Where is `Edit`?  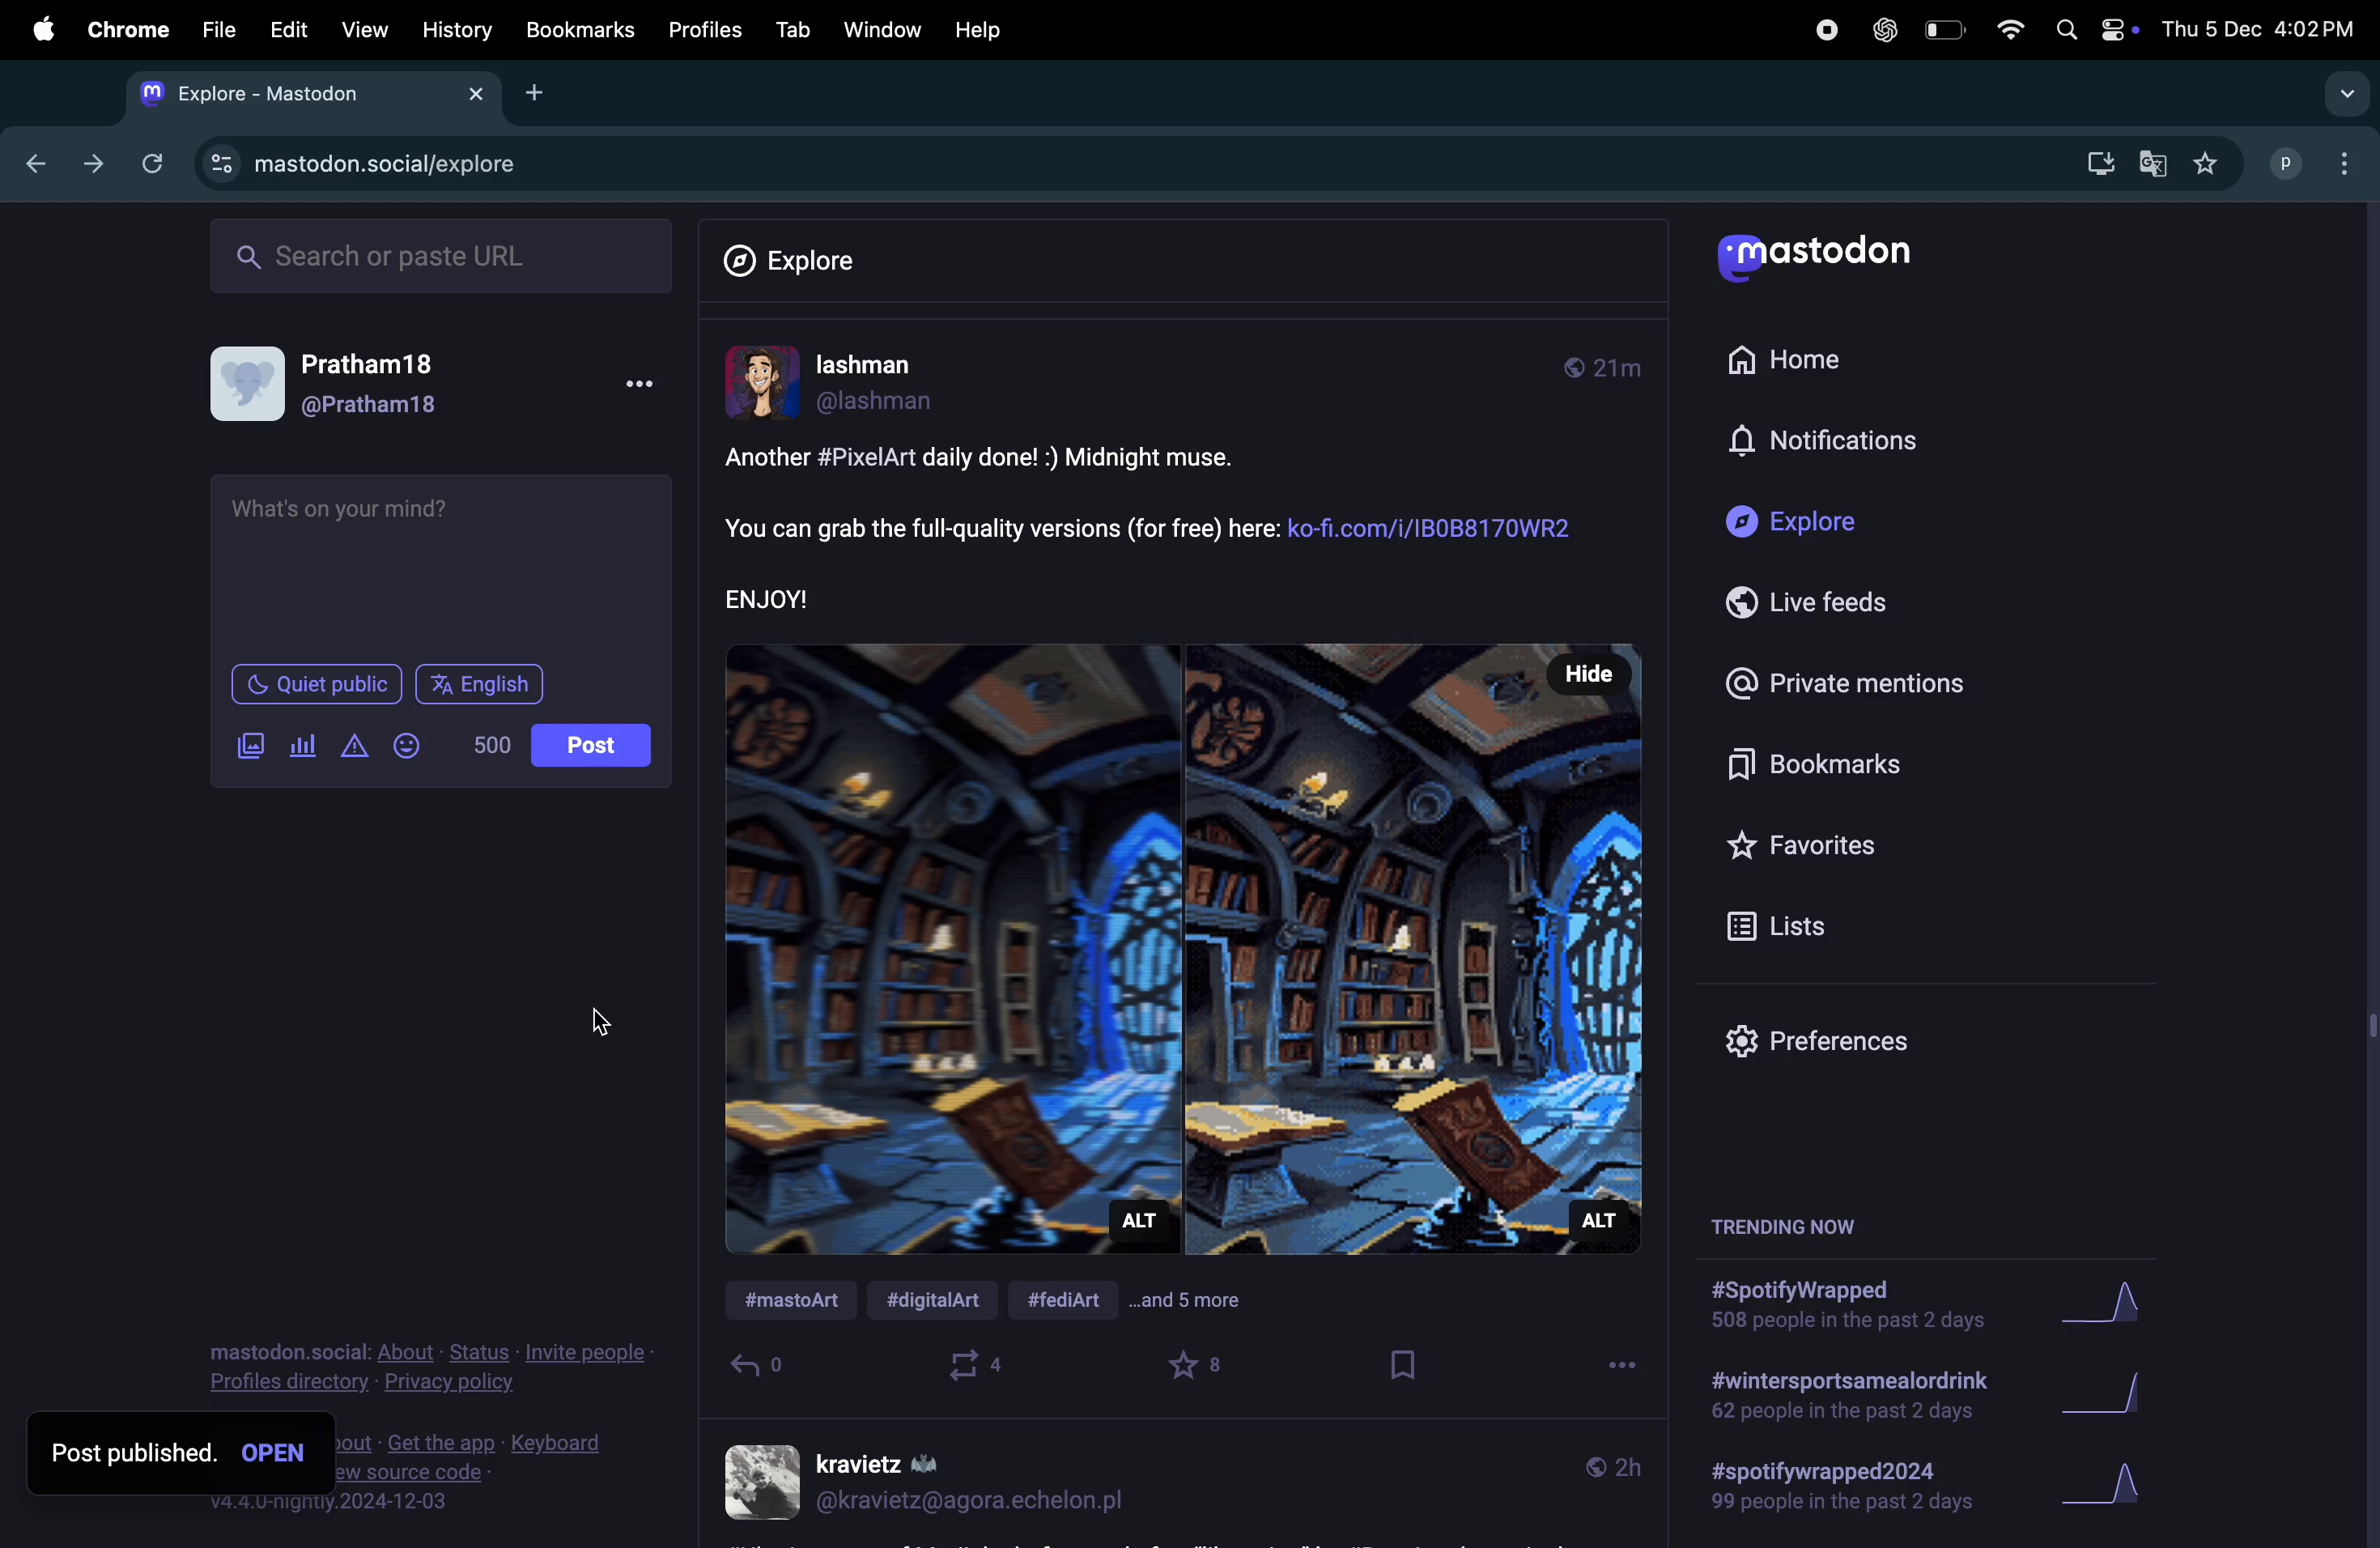
Edit is located at coordinates (288, 34).